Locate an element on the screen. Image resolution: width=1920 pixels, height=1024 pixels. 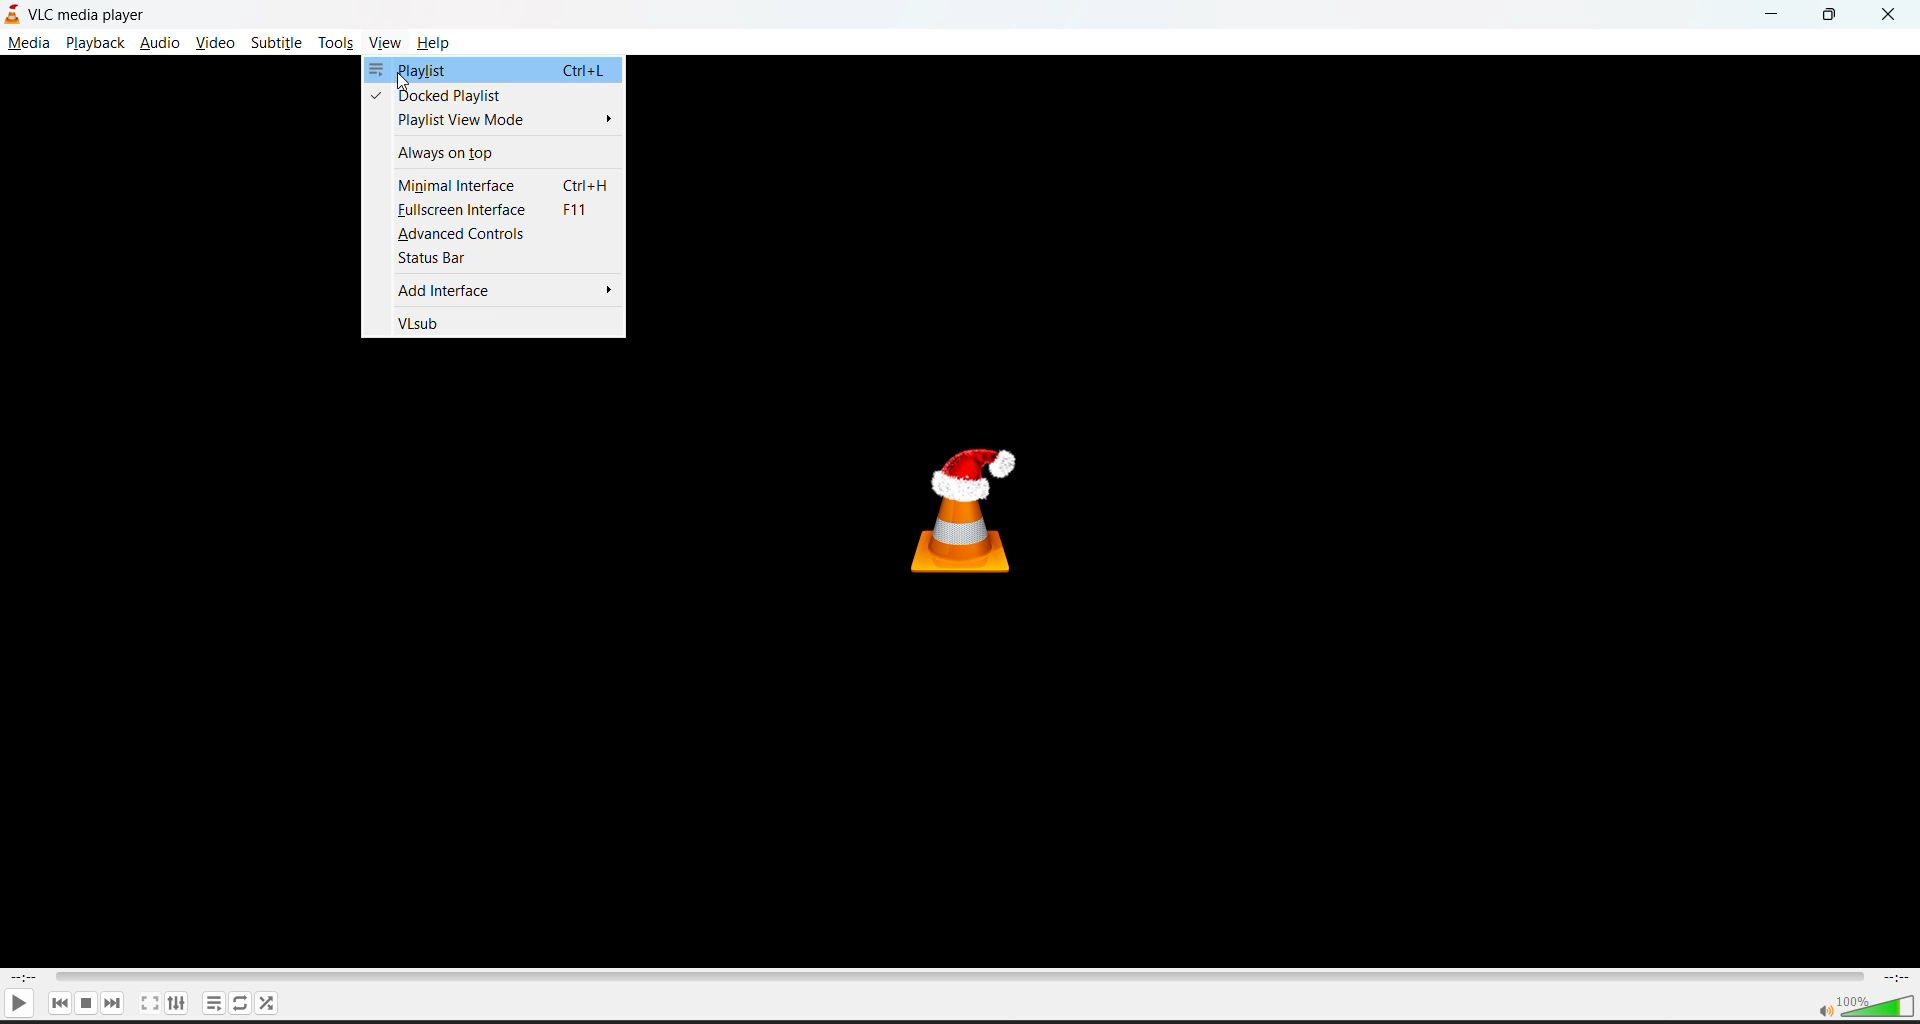
add interface is located at coordinates (496, 290).